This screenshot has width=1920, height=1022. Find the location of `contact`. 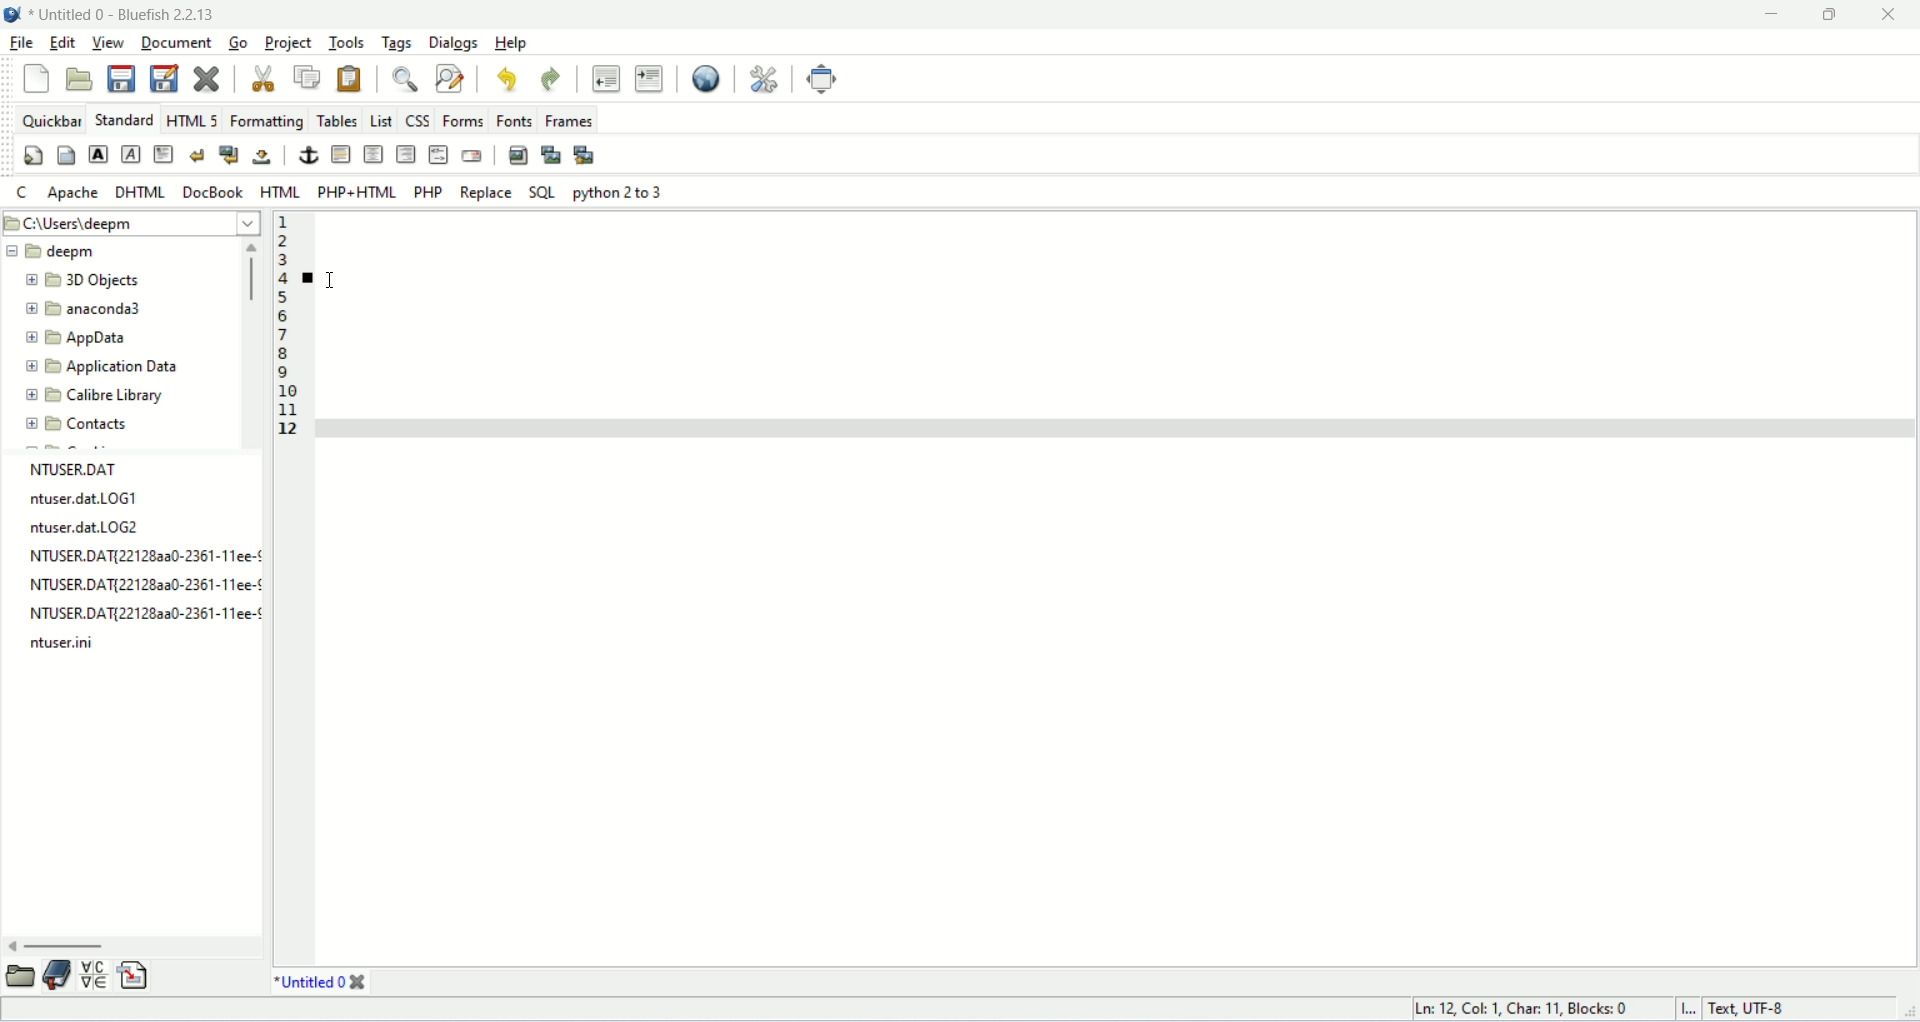

contact is located at coordinates (80, 427).